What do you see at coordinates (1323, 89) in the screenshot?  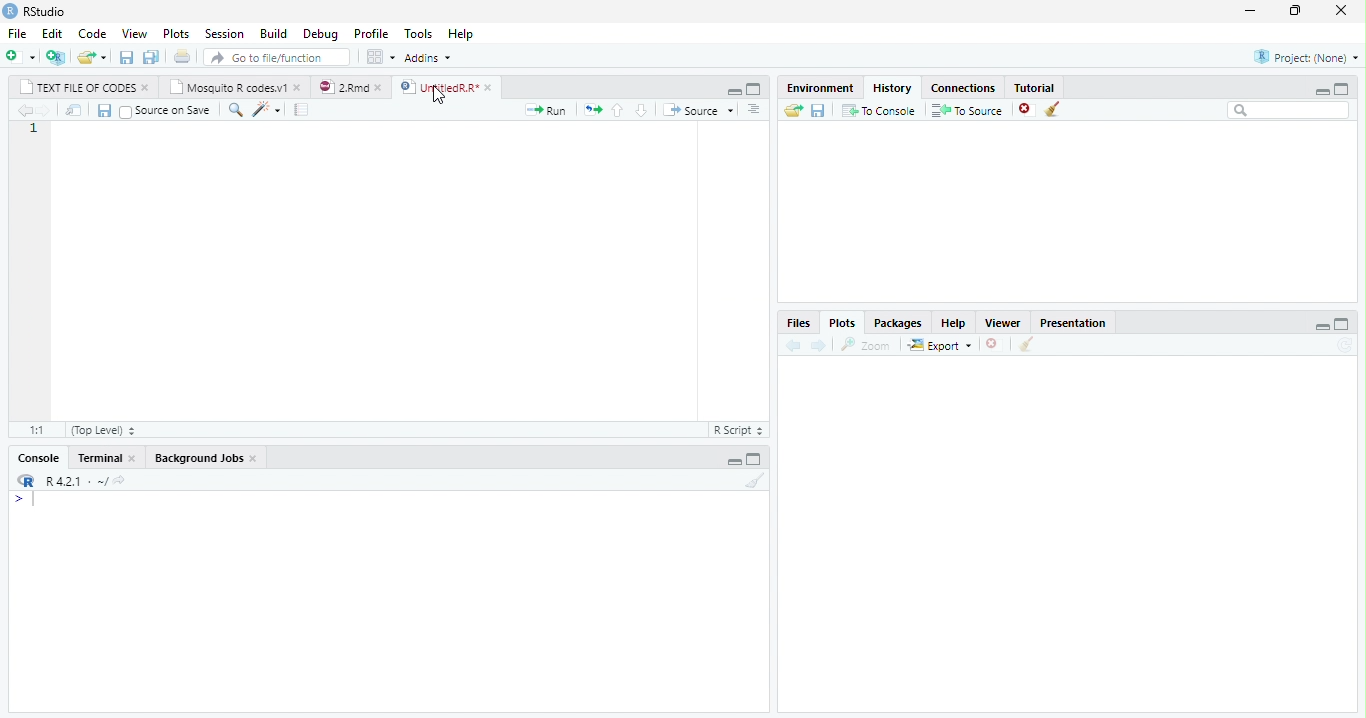 I see `minimize` at bounding box center [1323, 89].